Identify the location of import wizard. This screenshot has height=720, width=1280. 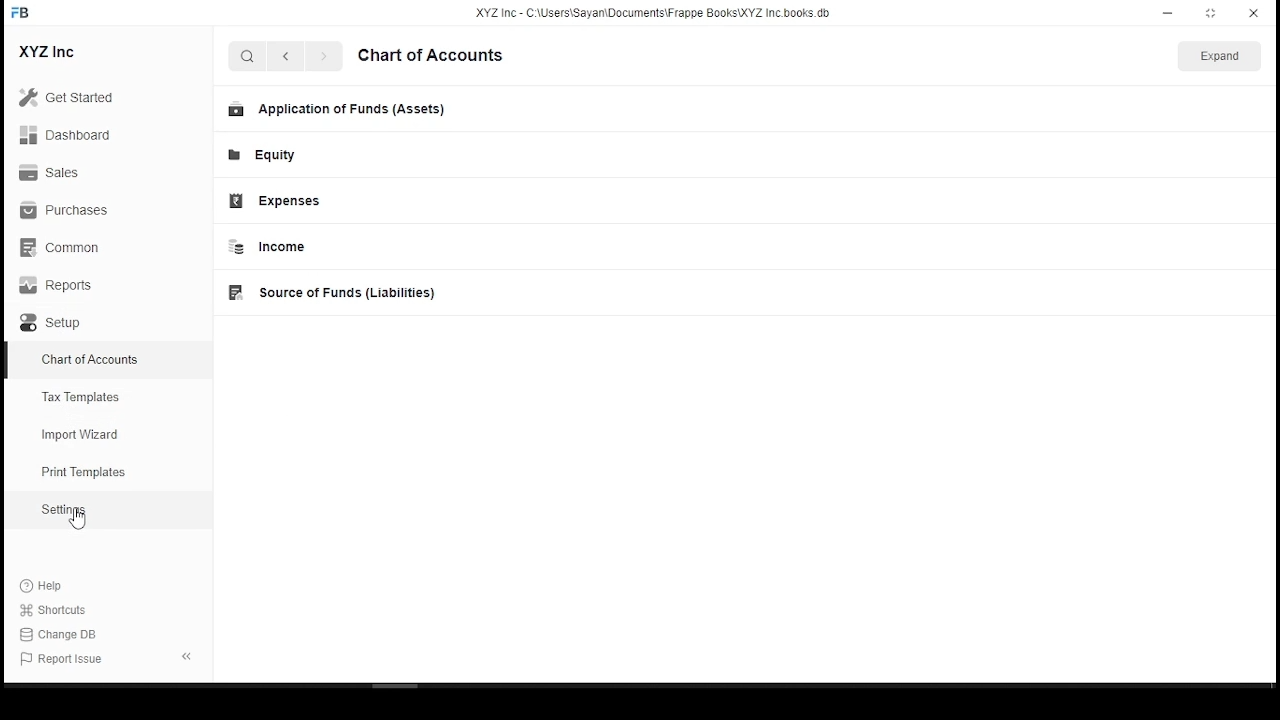
(81, 436).